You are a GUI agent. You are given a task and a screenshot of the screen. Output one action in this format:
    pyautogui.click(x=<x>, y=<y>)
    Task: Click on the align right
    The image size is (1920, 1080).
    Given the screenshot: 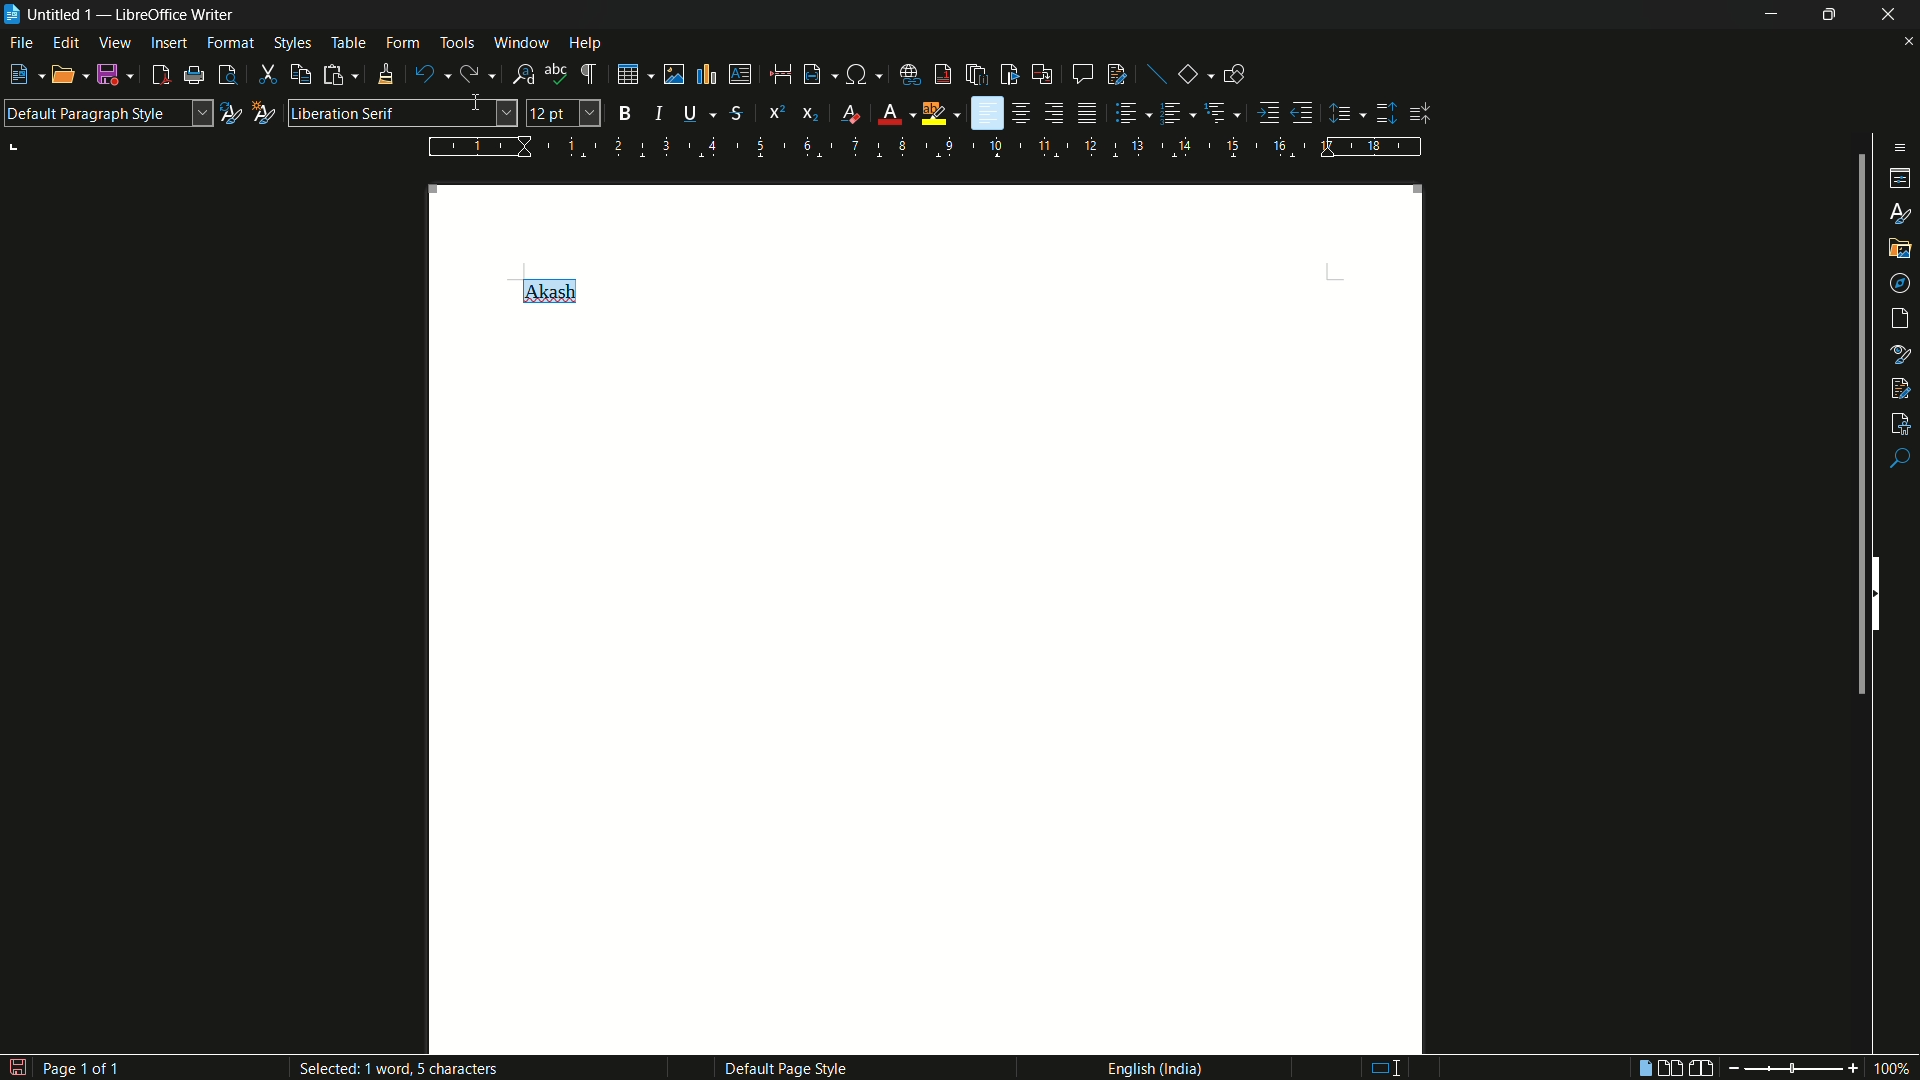 What is the action you would take?
    pyautogui.click(x=1053, y=113)
    